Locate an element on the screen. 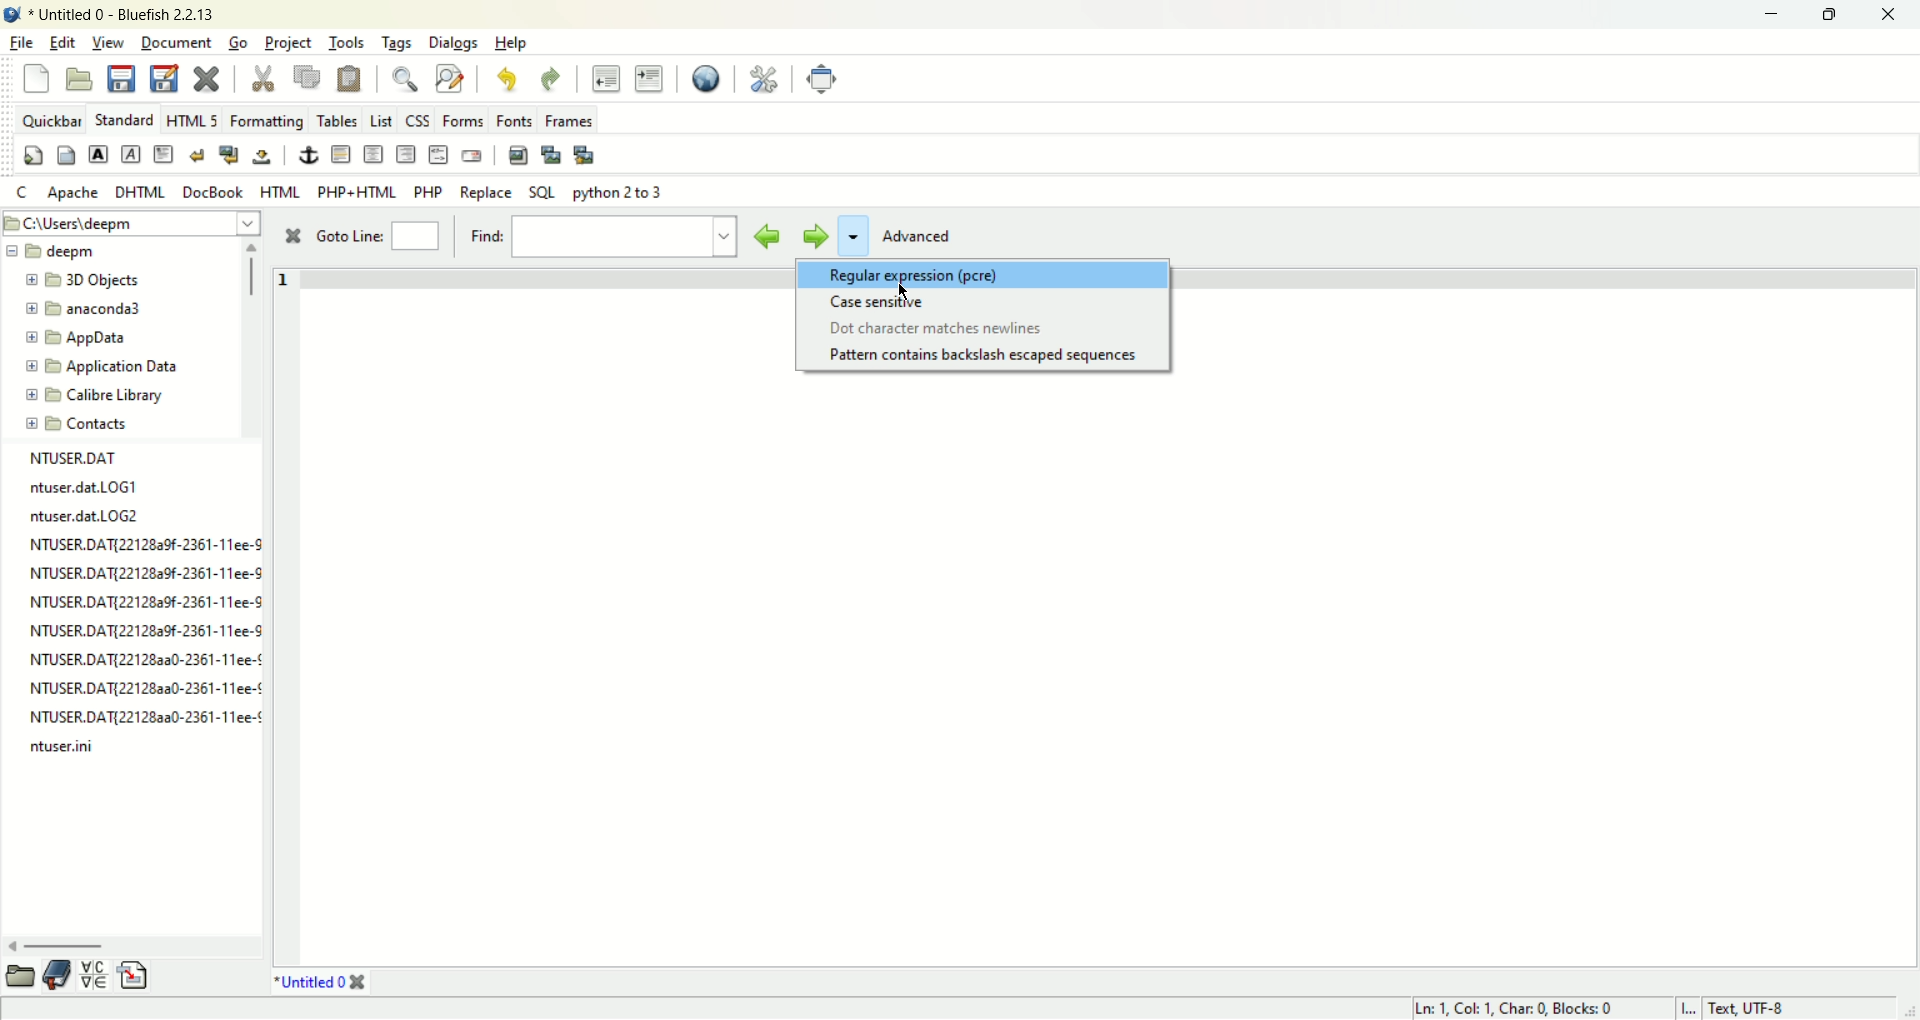 This screenshot has height=1020, width=1920. c:\users\deeppm is located at coordinates (96, 225).